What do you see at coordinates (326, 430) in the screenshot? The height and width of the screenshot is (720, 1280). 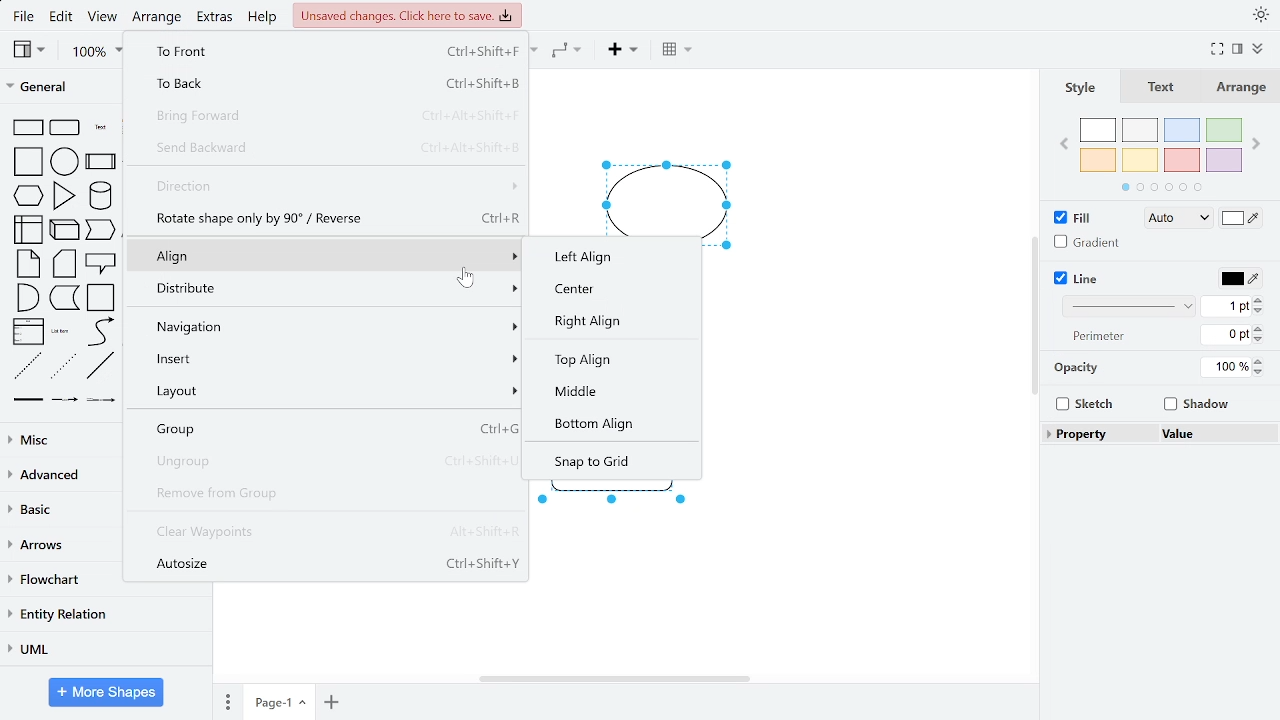 I see `Group` at bounding box center [326, 430].